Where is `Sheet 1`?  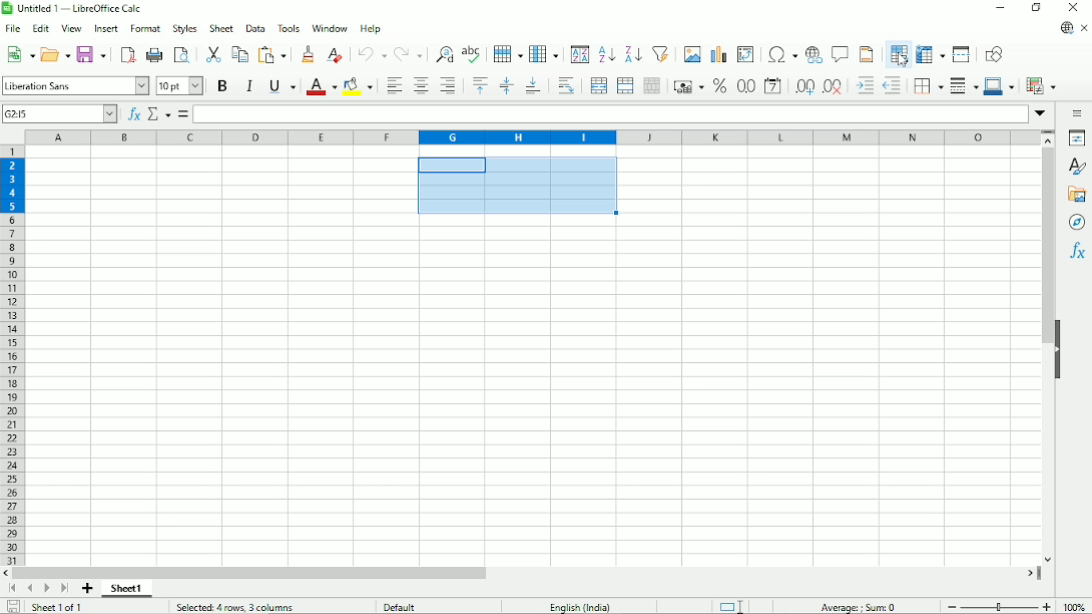 Sheet 1 is located at coordinates (129, 589).